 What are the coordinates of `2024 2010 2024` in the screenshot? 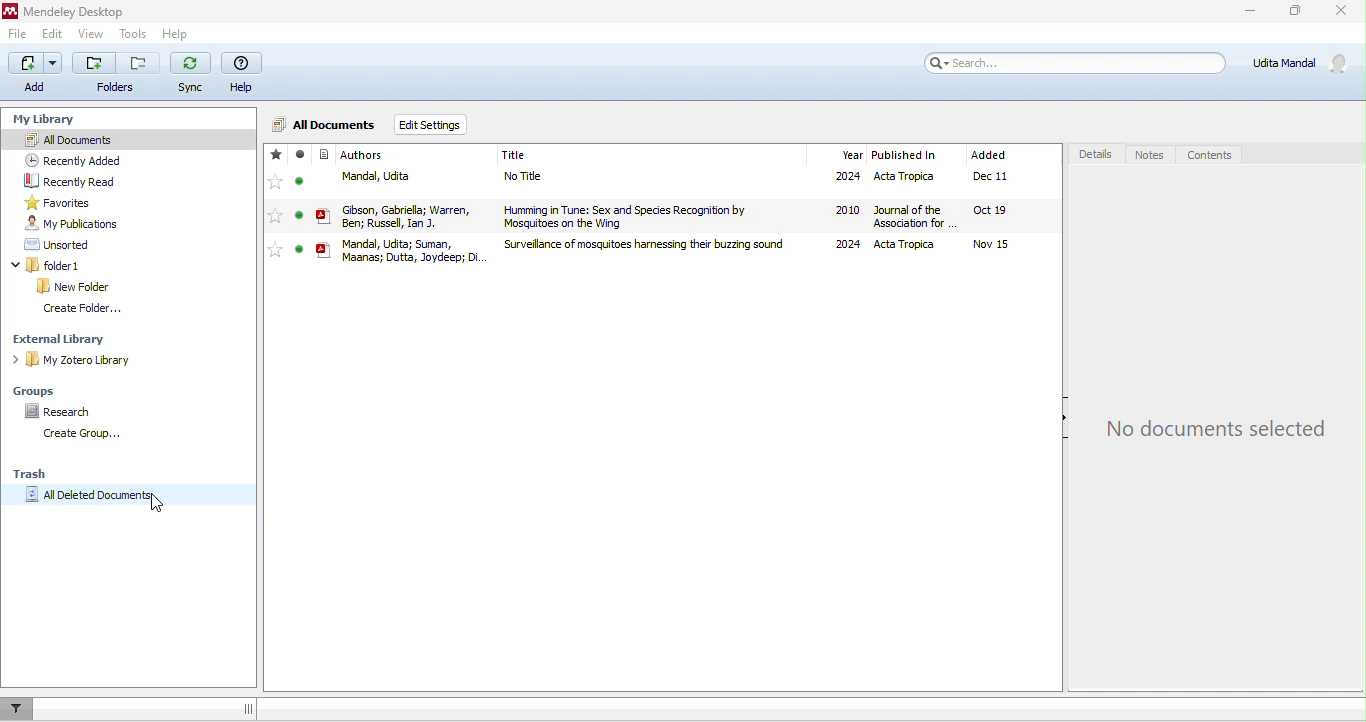 It's located at (842, 210).